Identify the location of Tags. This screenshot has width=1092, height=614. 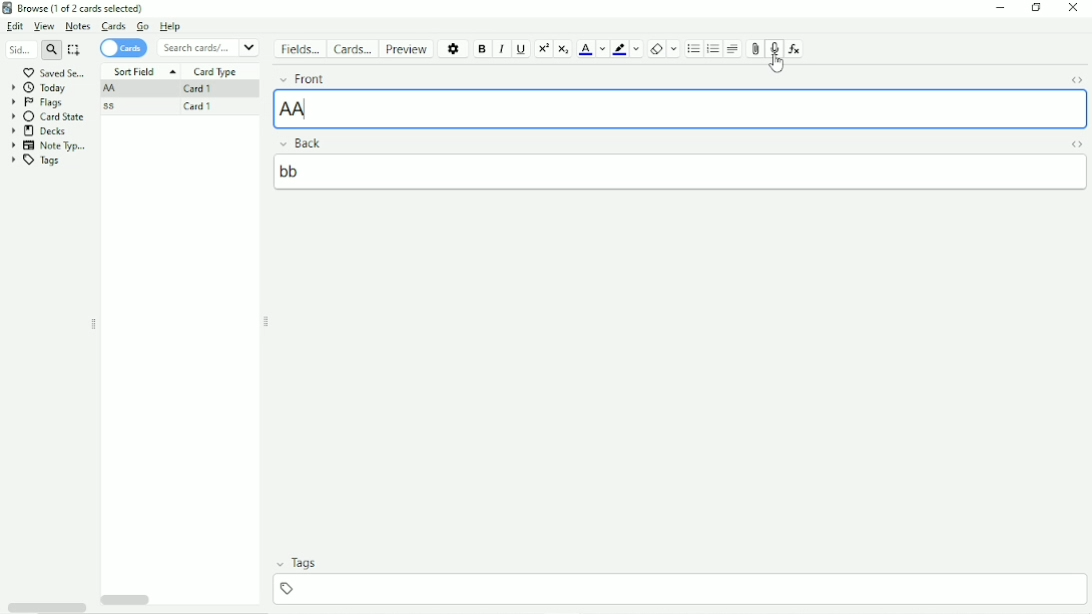
(41, 161).